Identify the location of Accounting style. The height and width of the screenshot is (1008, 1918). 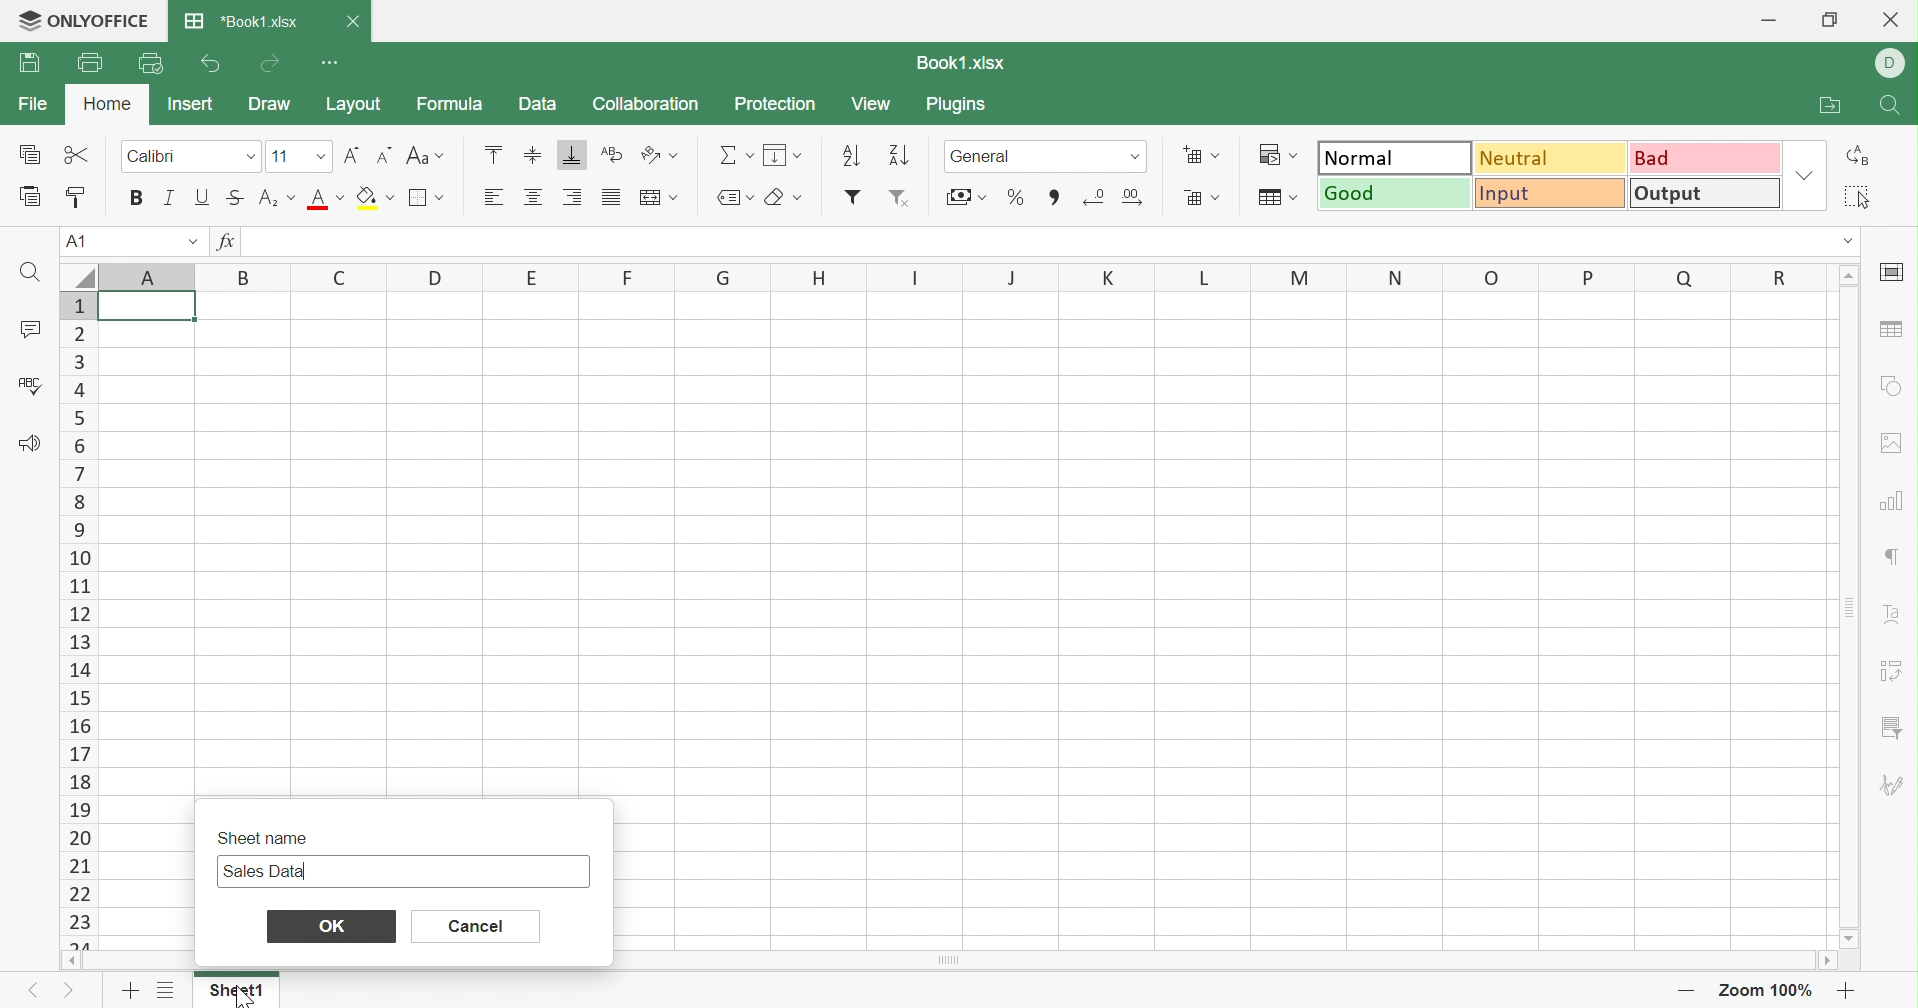
(964, 197).